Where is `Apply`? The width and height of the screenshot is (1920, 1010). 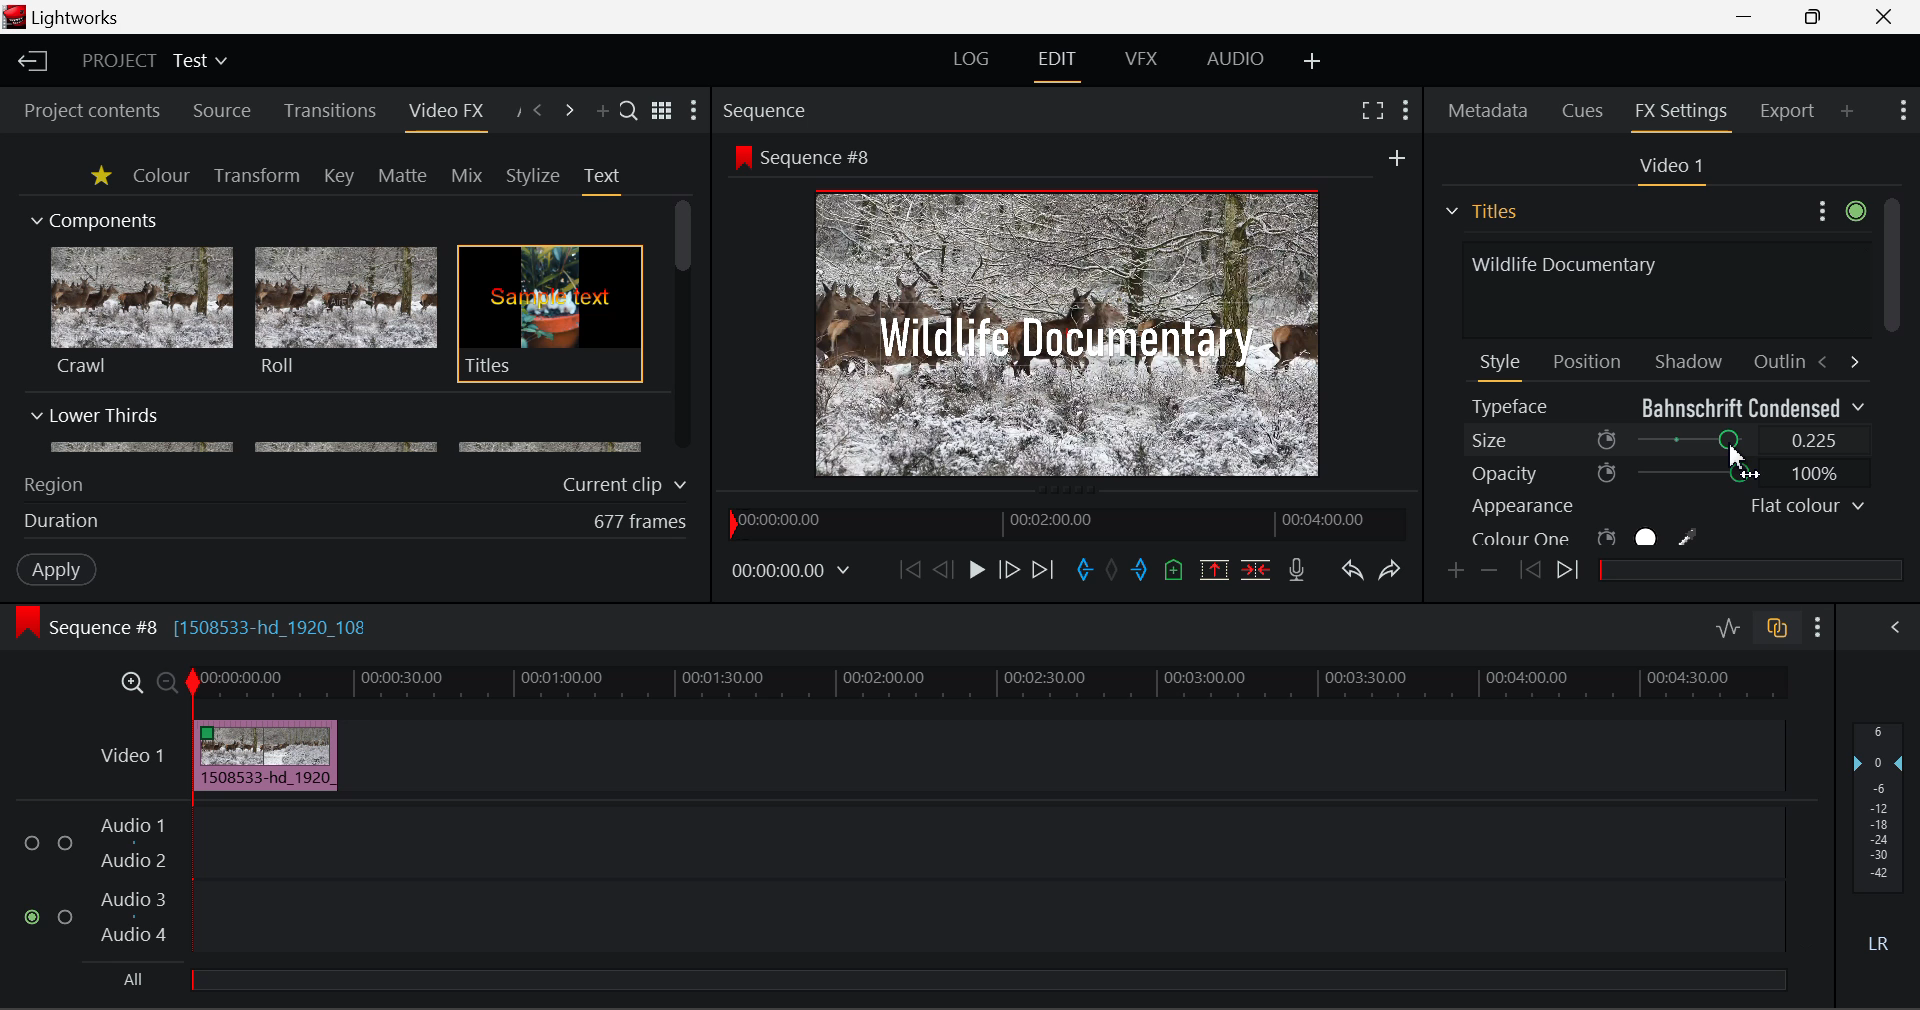 Apply is located at coordinates (59, 568).